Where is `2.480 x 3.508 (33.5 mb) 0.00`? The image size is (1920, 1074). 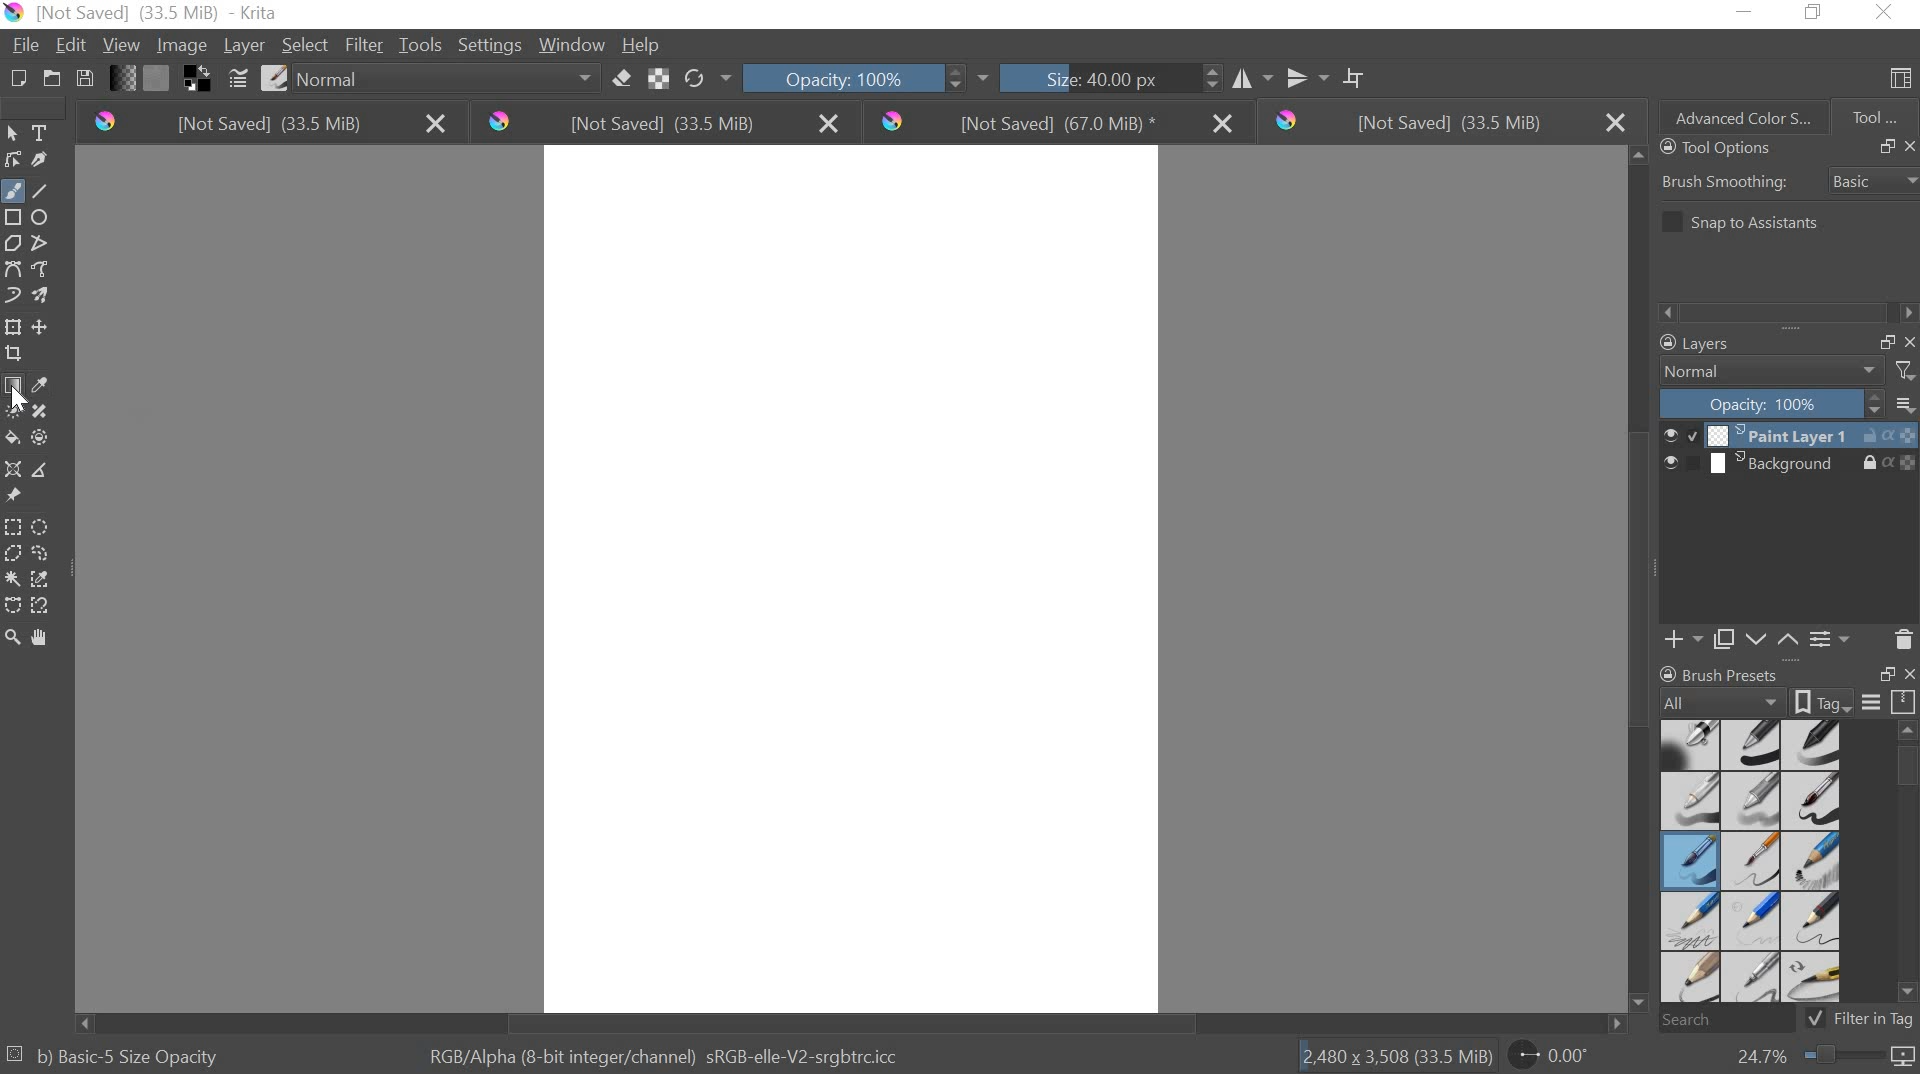 2.480 x 3.508 (33.5 mb) 0.00 is located at coordinates (1448, 1051).